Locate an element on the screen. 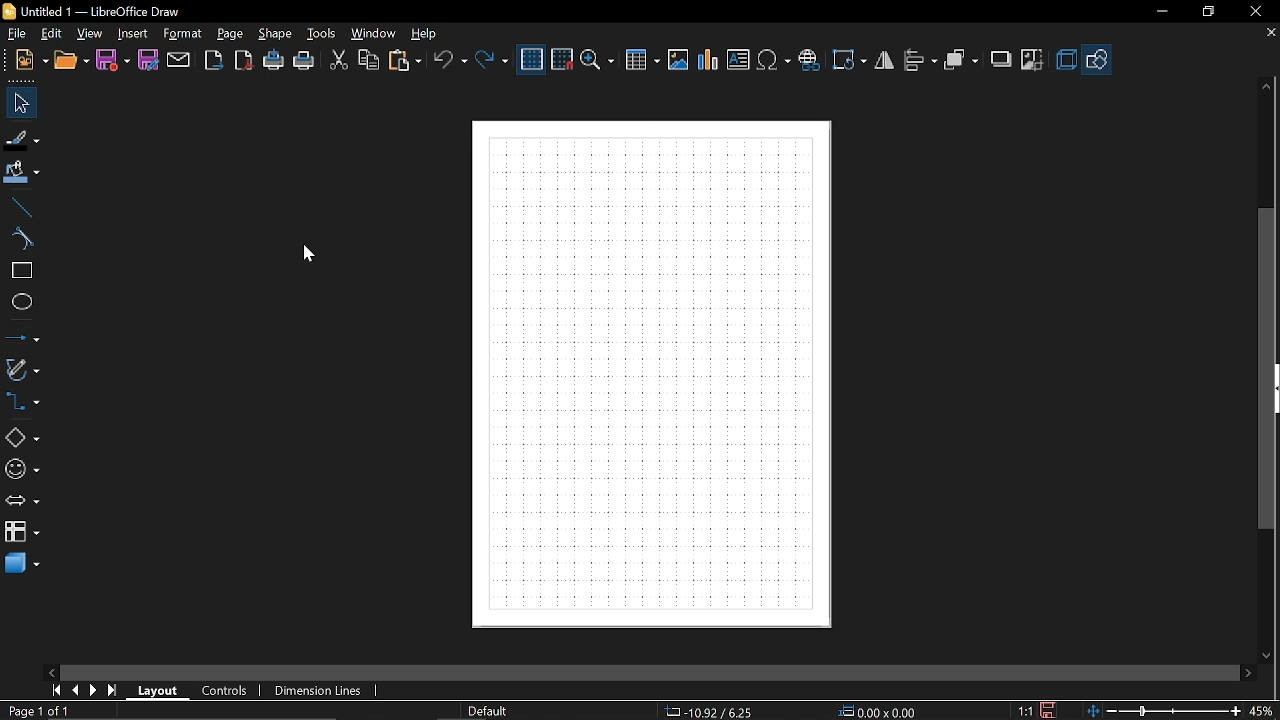  Insert table is located at coordinates (642, 61).